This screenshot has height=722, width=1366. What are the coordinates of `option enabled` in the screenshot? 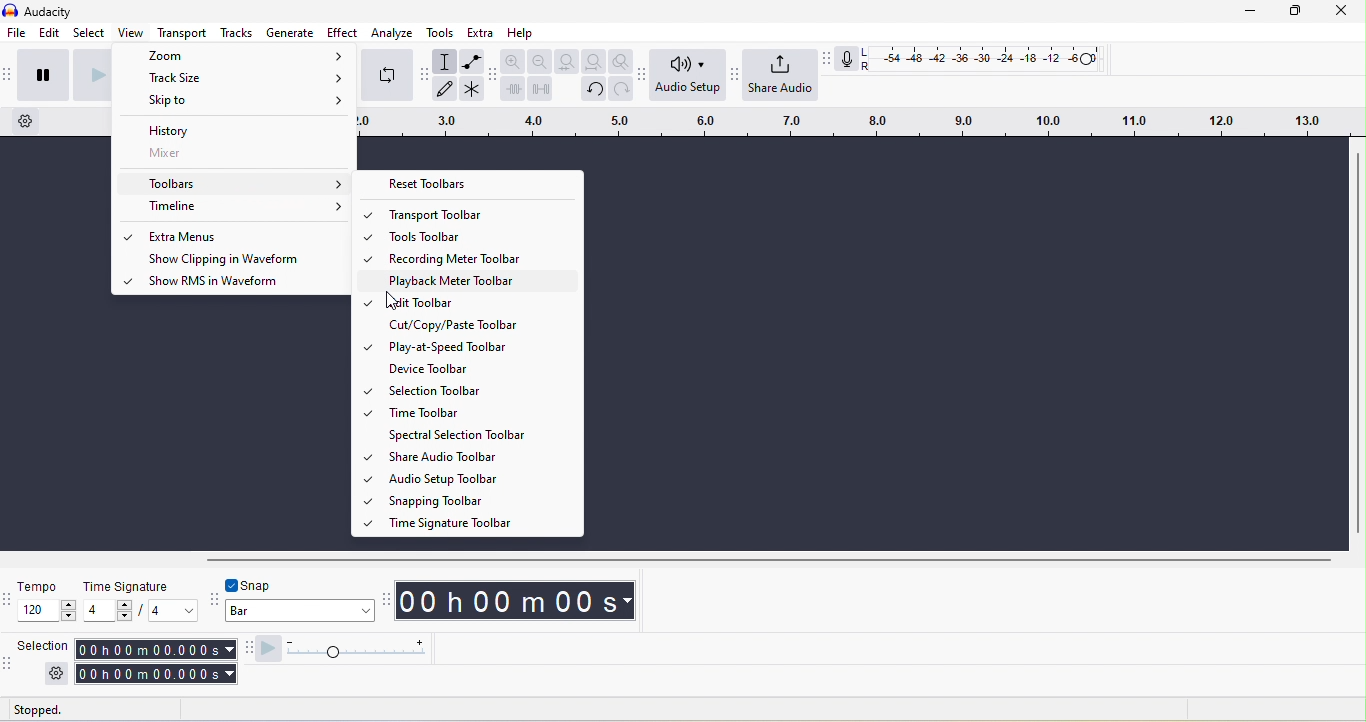 It's located at (128, 238).